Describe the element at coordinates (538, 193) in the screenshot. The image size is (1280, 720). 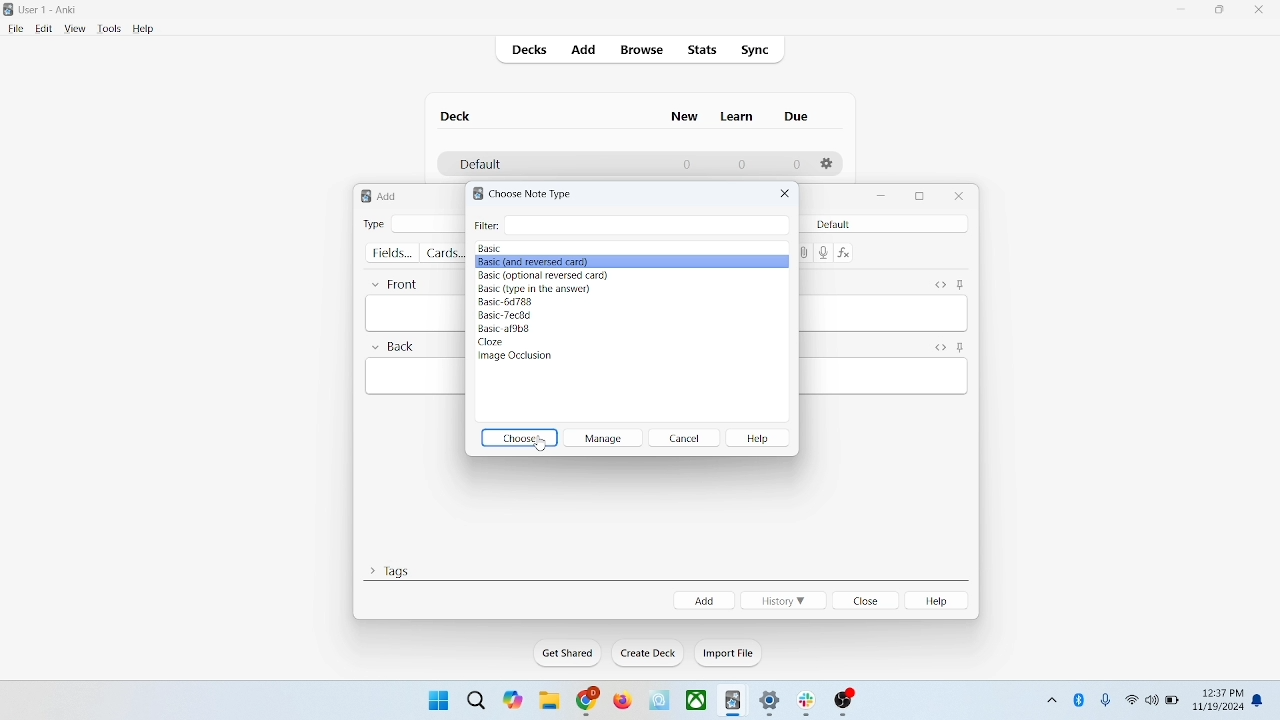
I see `Choose Note-Type` at that location.